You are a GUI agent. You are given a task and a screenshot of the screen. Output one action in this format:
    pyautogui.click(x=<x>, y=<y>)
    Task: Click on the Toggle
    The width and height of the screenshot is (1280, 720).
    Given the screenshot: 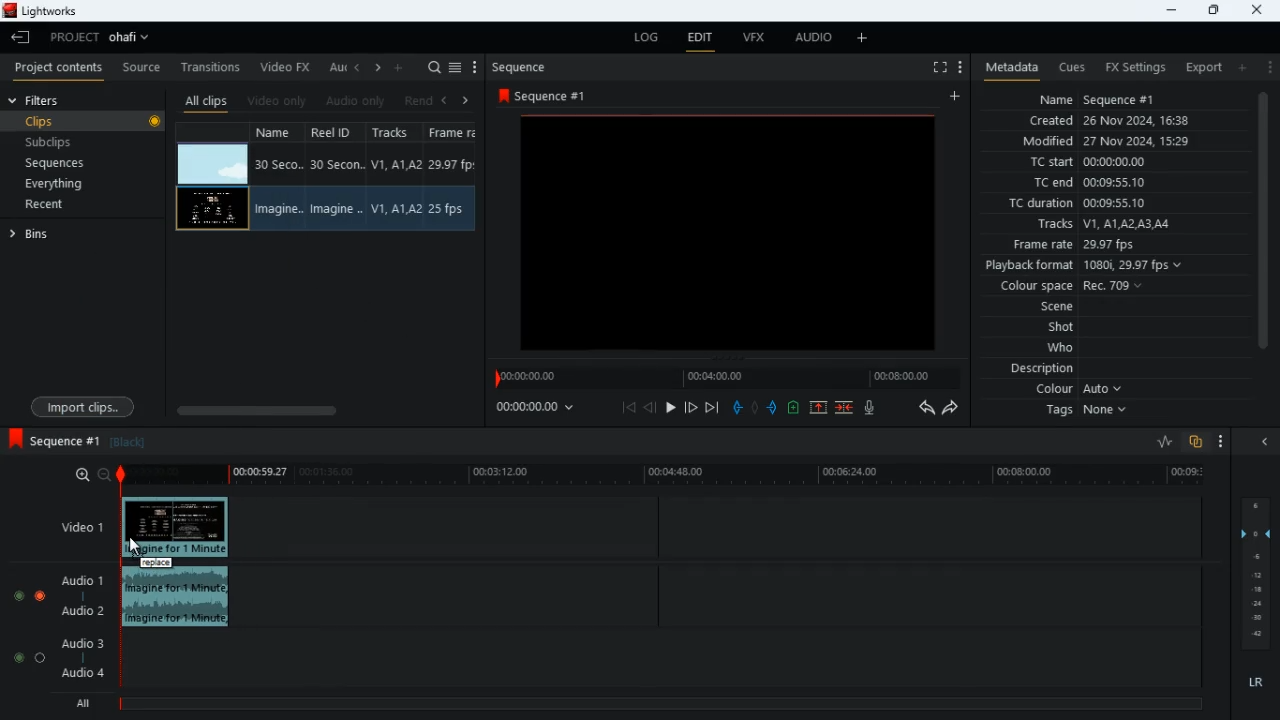 What is the action you would take?
    pyautogui.click(x=40, y=593)
    